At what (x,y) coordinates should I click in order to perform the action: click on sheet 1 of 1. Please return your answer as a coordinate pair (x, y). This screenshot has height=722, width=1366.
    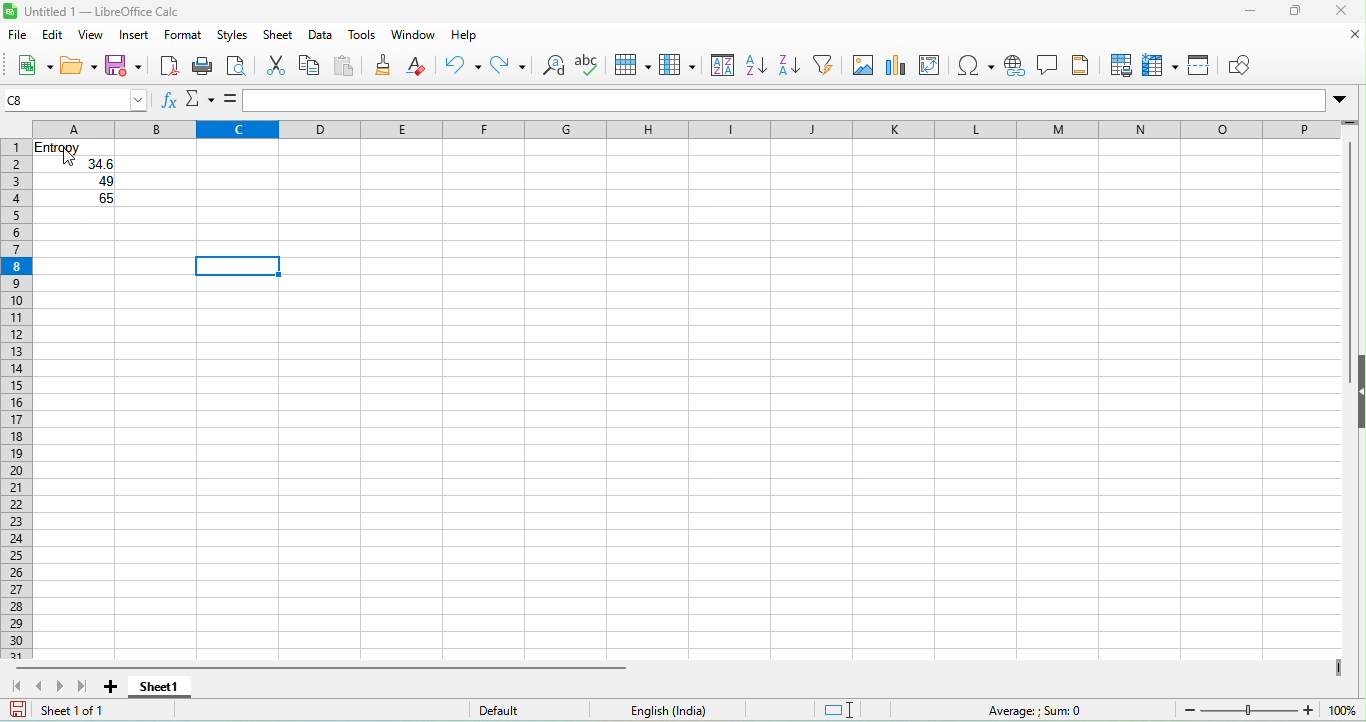
    Looking at the image, I should click on (67, 712).